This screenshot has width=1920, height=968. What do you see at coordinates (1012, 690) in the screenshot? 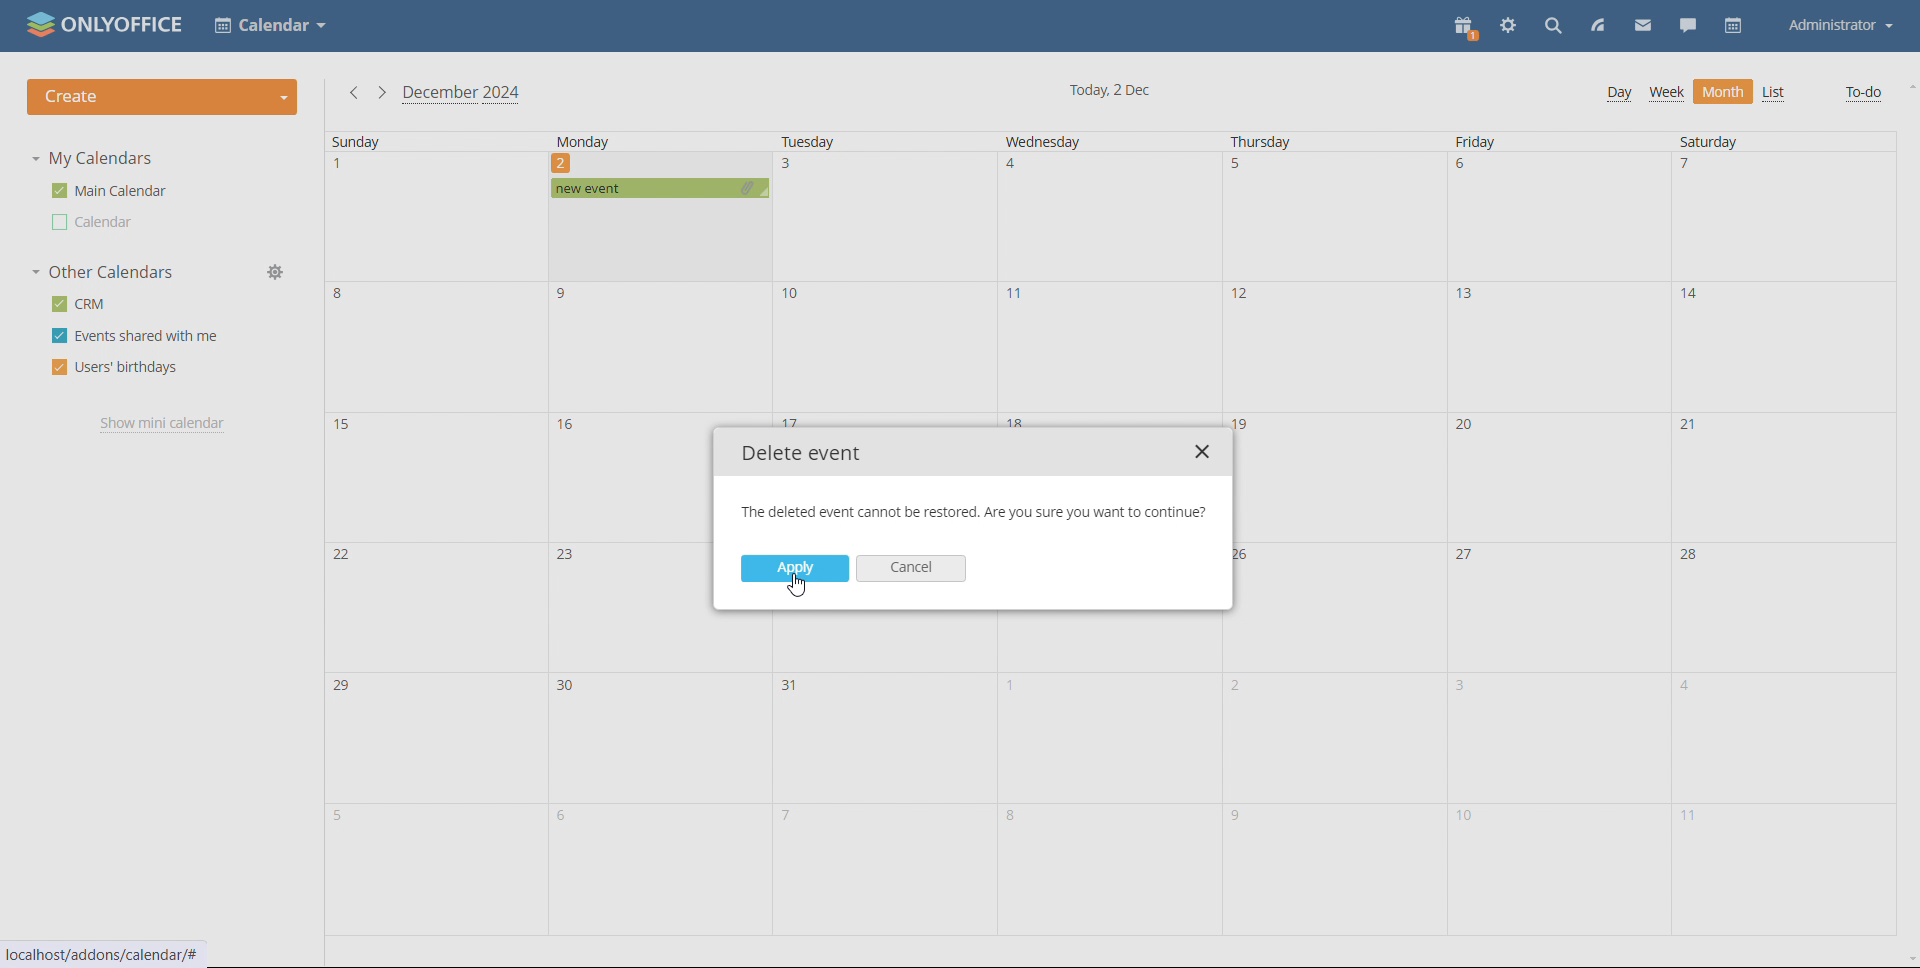
I see `1` at bounding box center [1012, 690].